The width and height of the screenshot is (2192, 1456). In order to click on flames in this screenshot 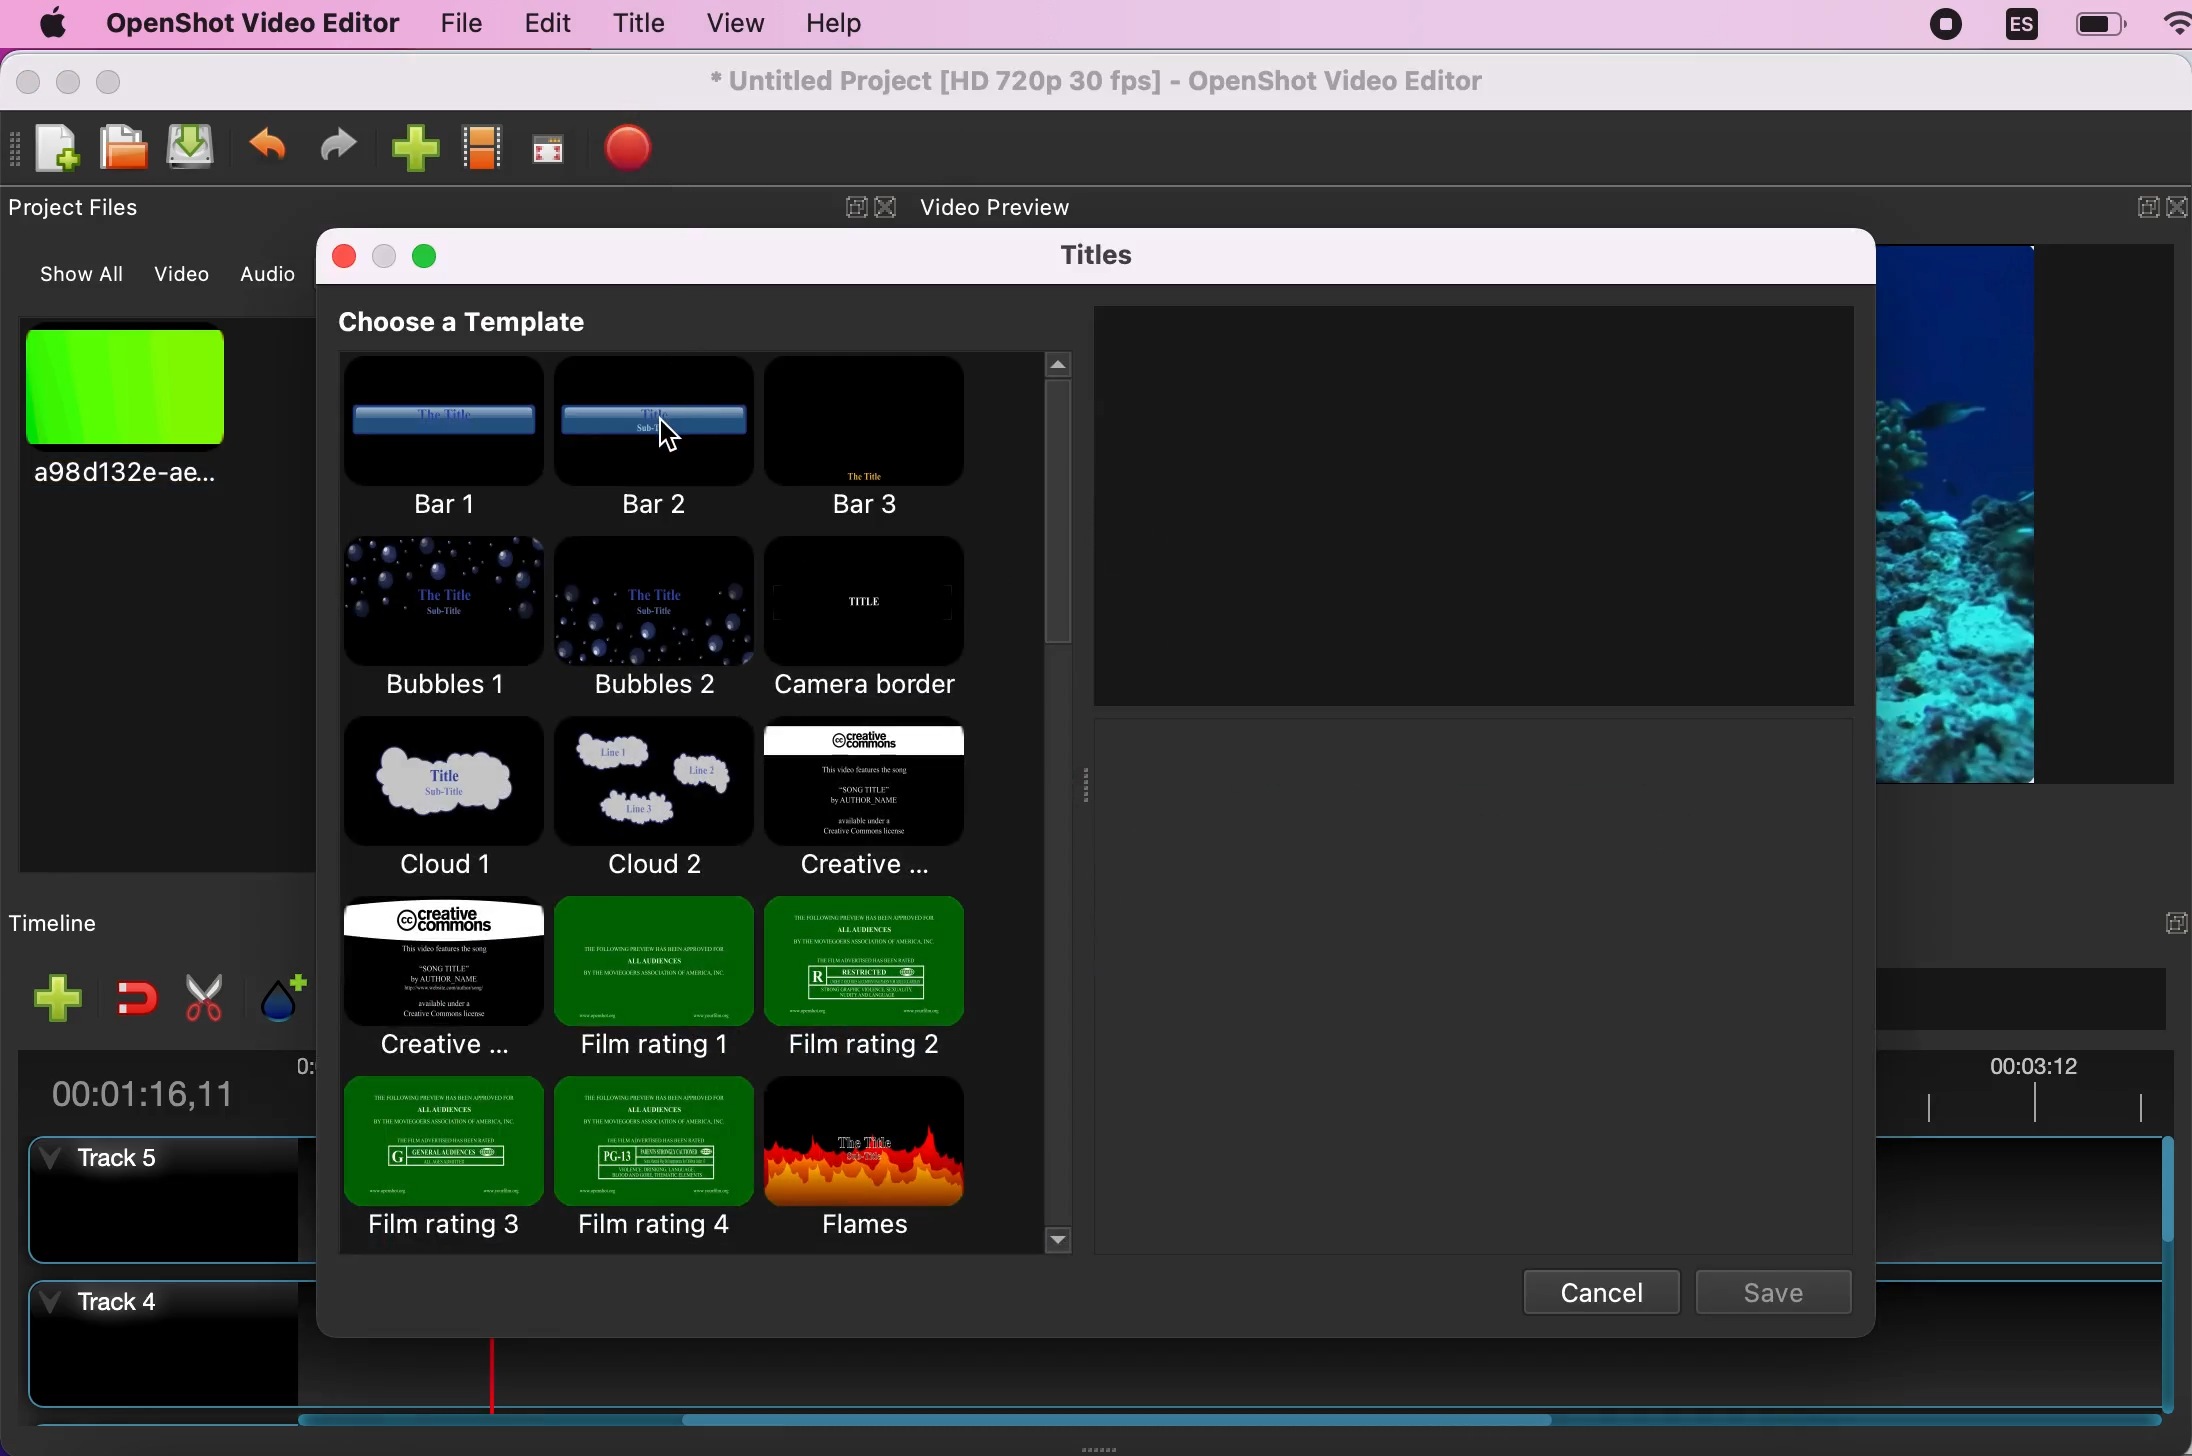, I will do `click(881, 1156)`.